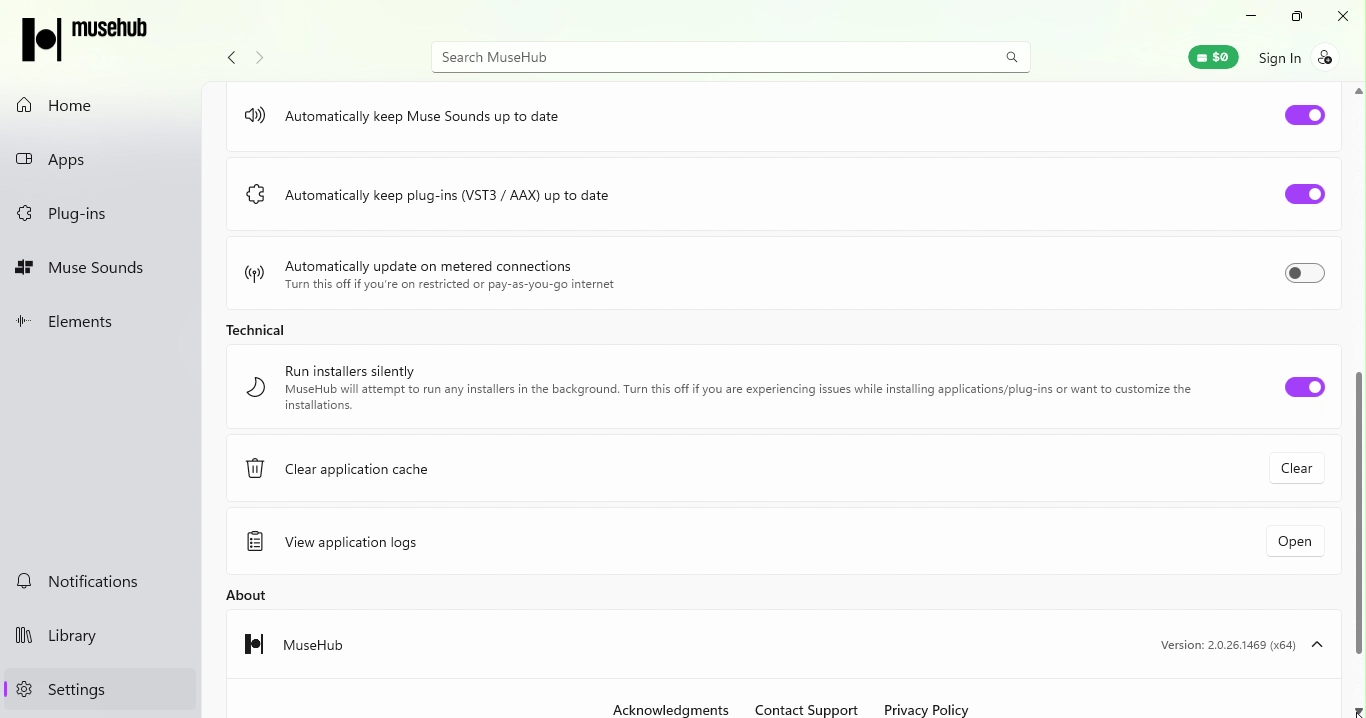 The image size is (1366, 718). Describe the element at coordinates (737, 389) in the screenshot. I see `Run installers silently` at that location.